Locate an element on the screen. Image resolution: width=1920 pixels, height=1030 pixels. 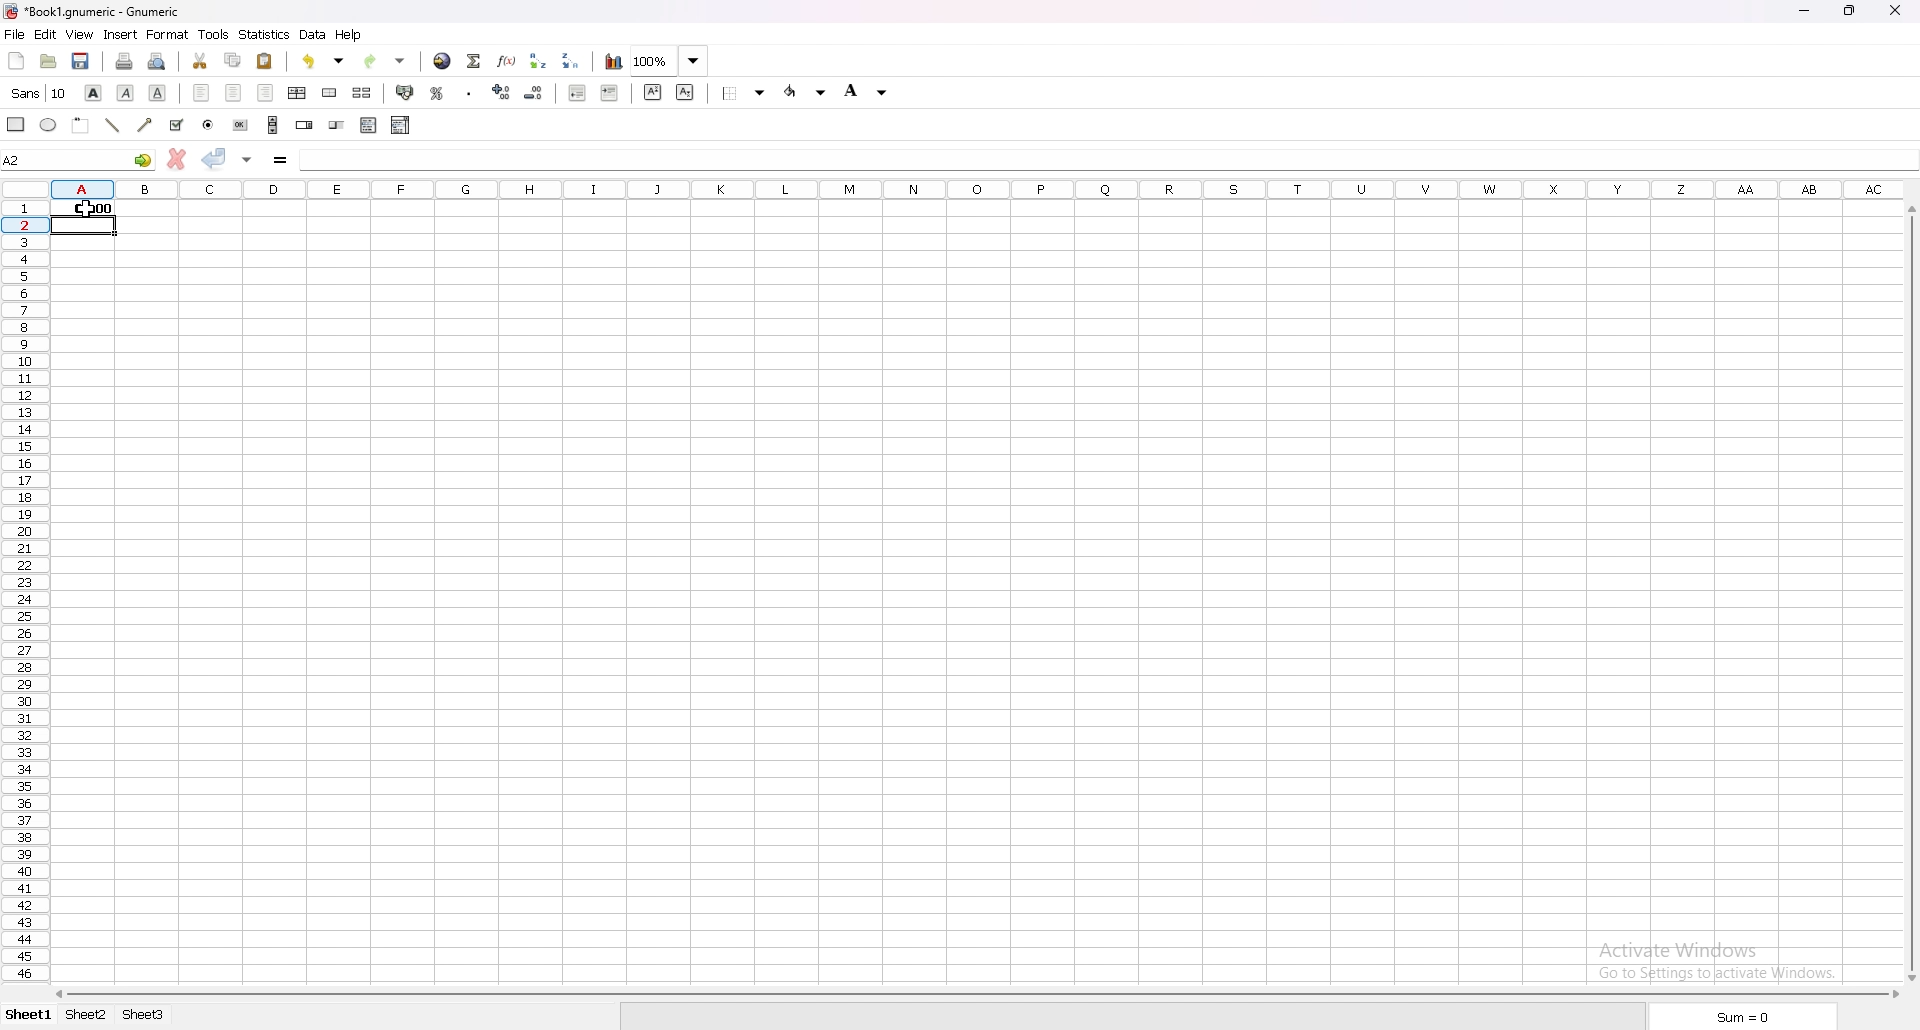
thousand separator is located at coordinates (469, 93).